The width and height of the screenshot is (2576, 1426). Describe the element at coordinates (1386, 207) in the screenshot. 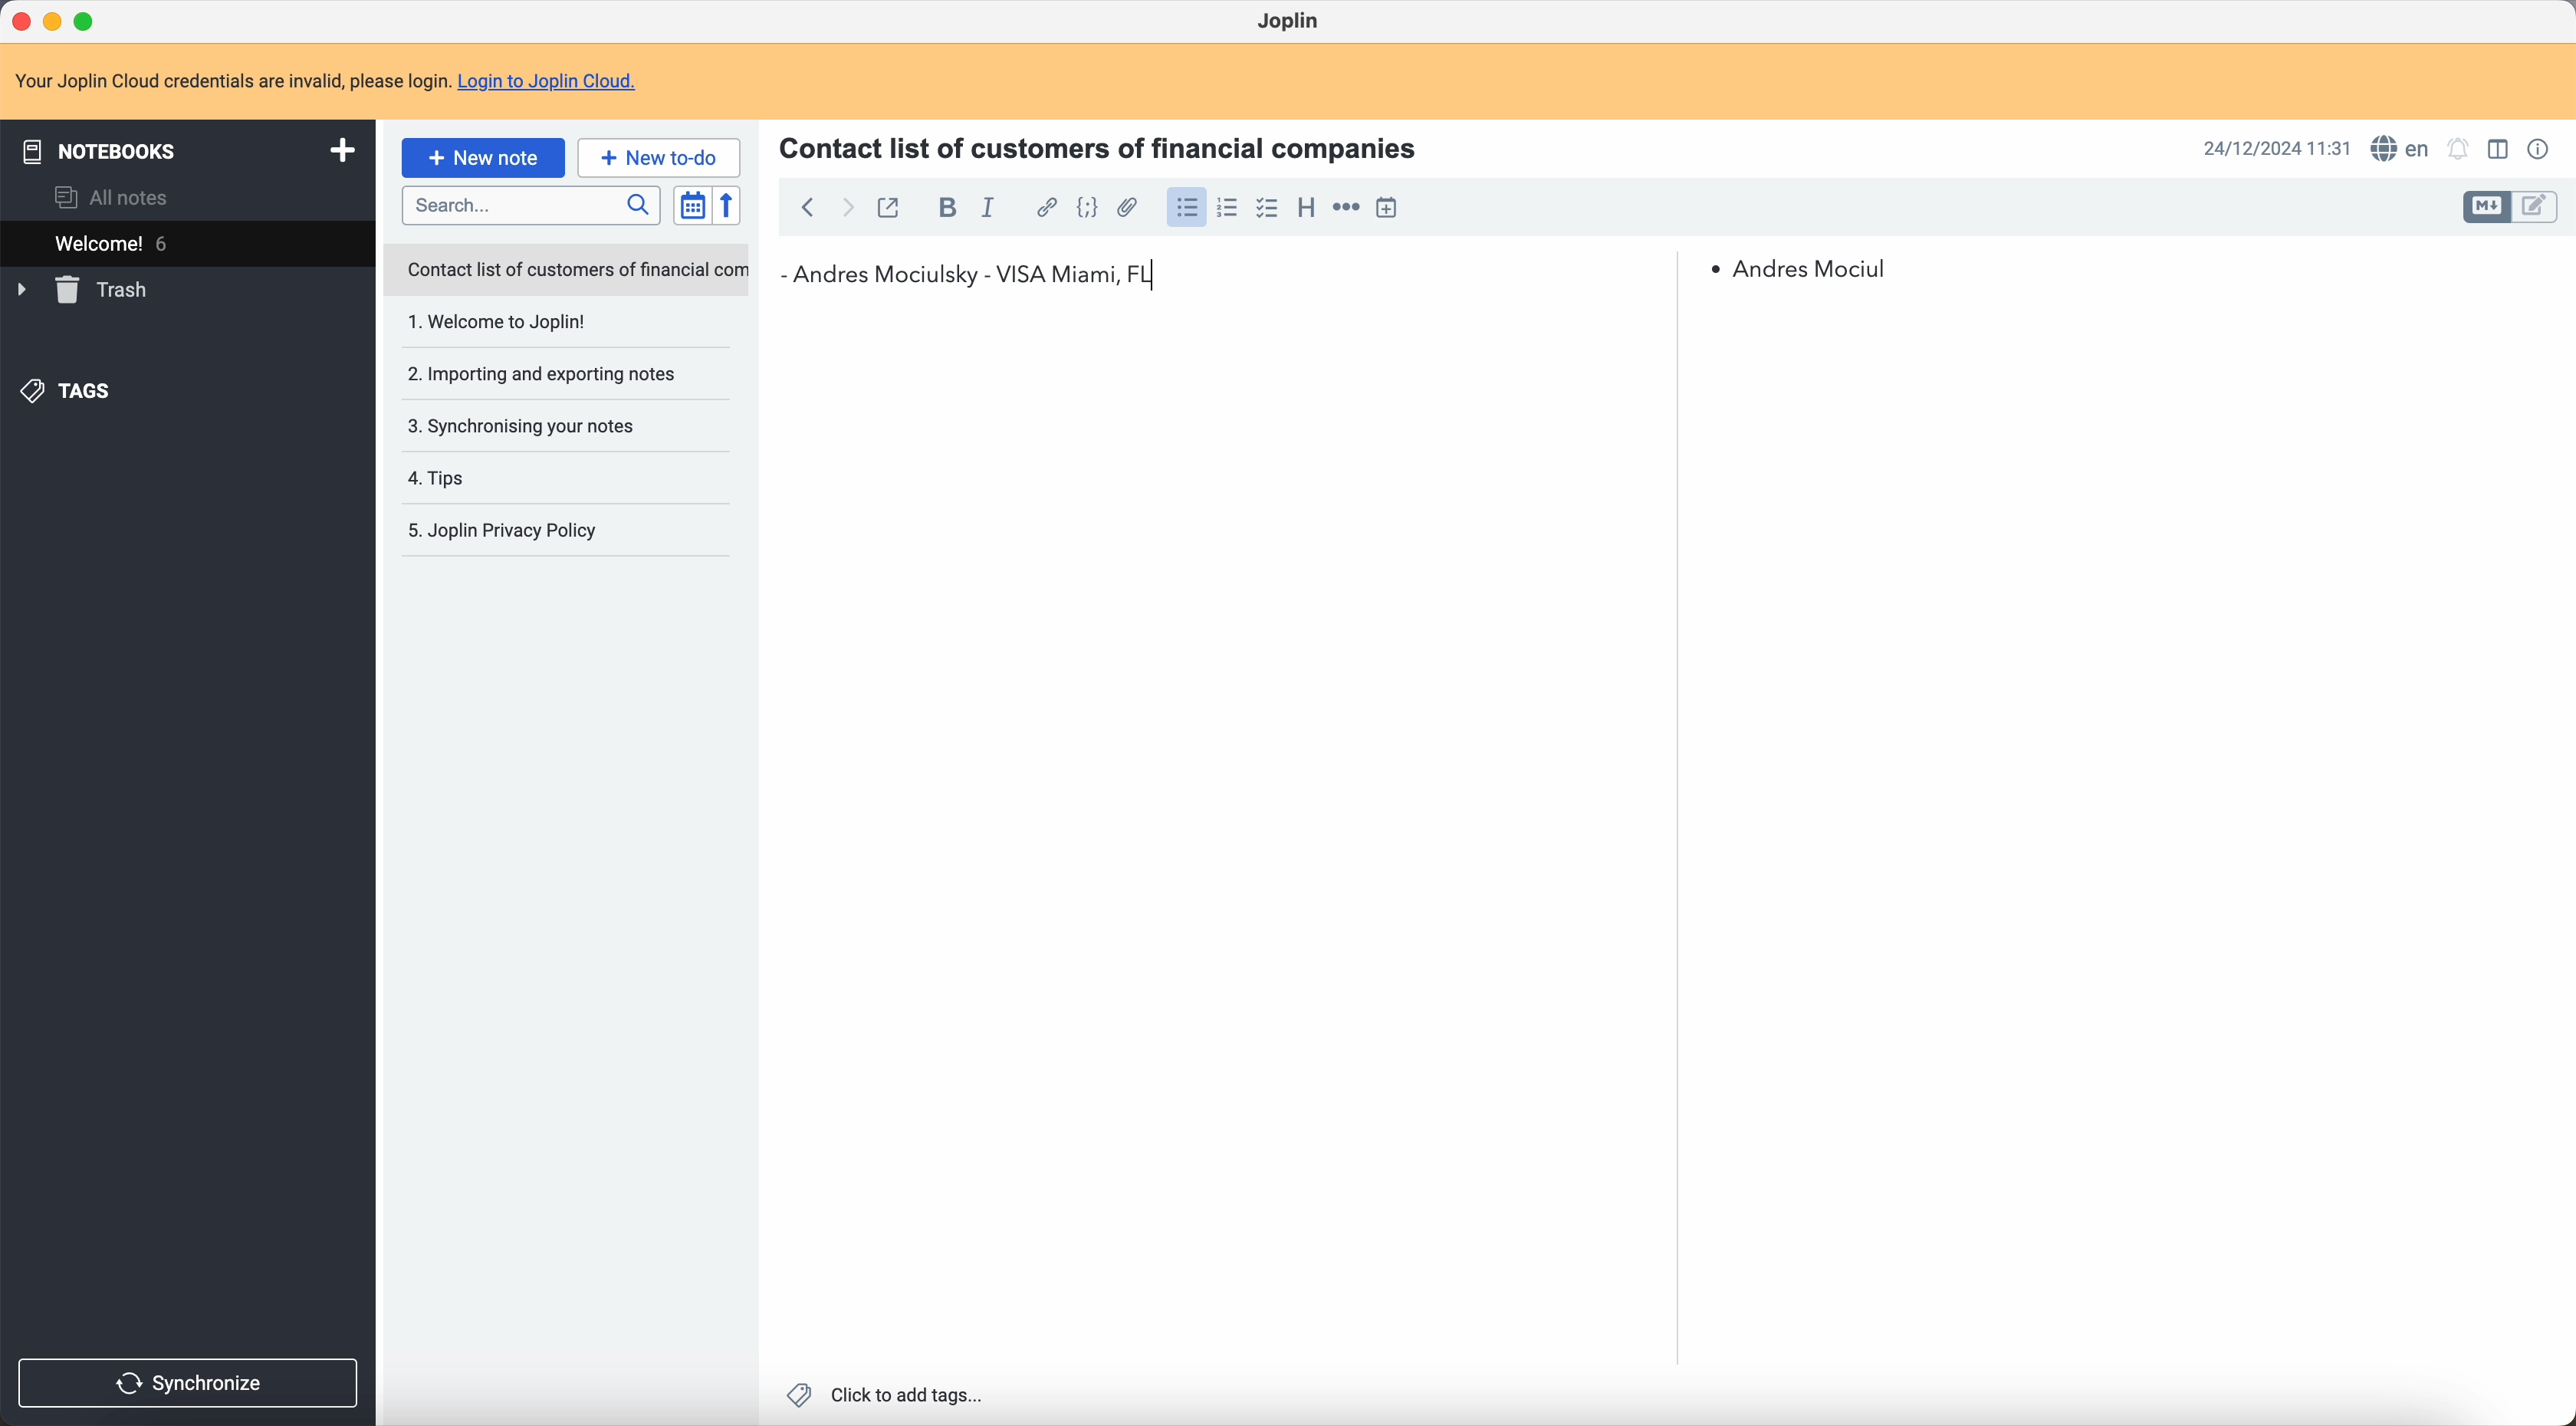

I see `insert time` at that location.